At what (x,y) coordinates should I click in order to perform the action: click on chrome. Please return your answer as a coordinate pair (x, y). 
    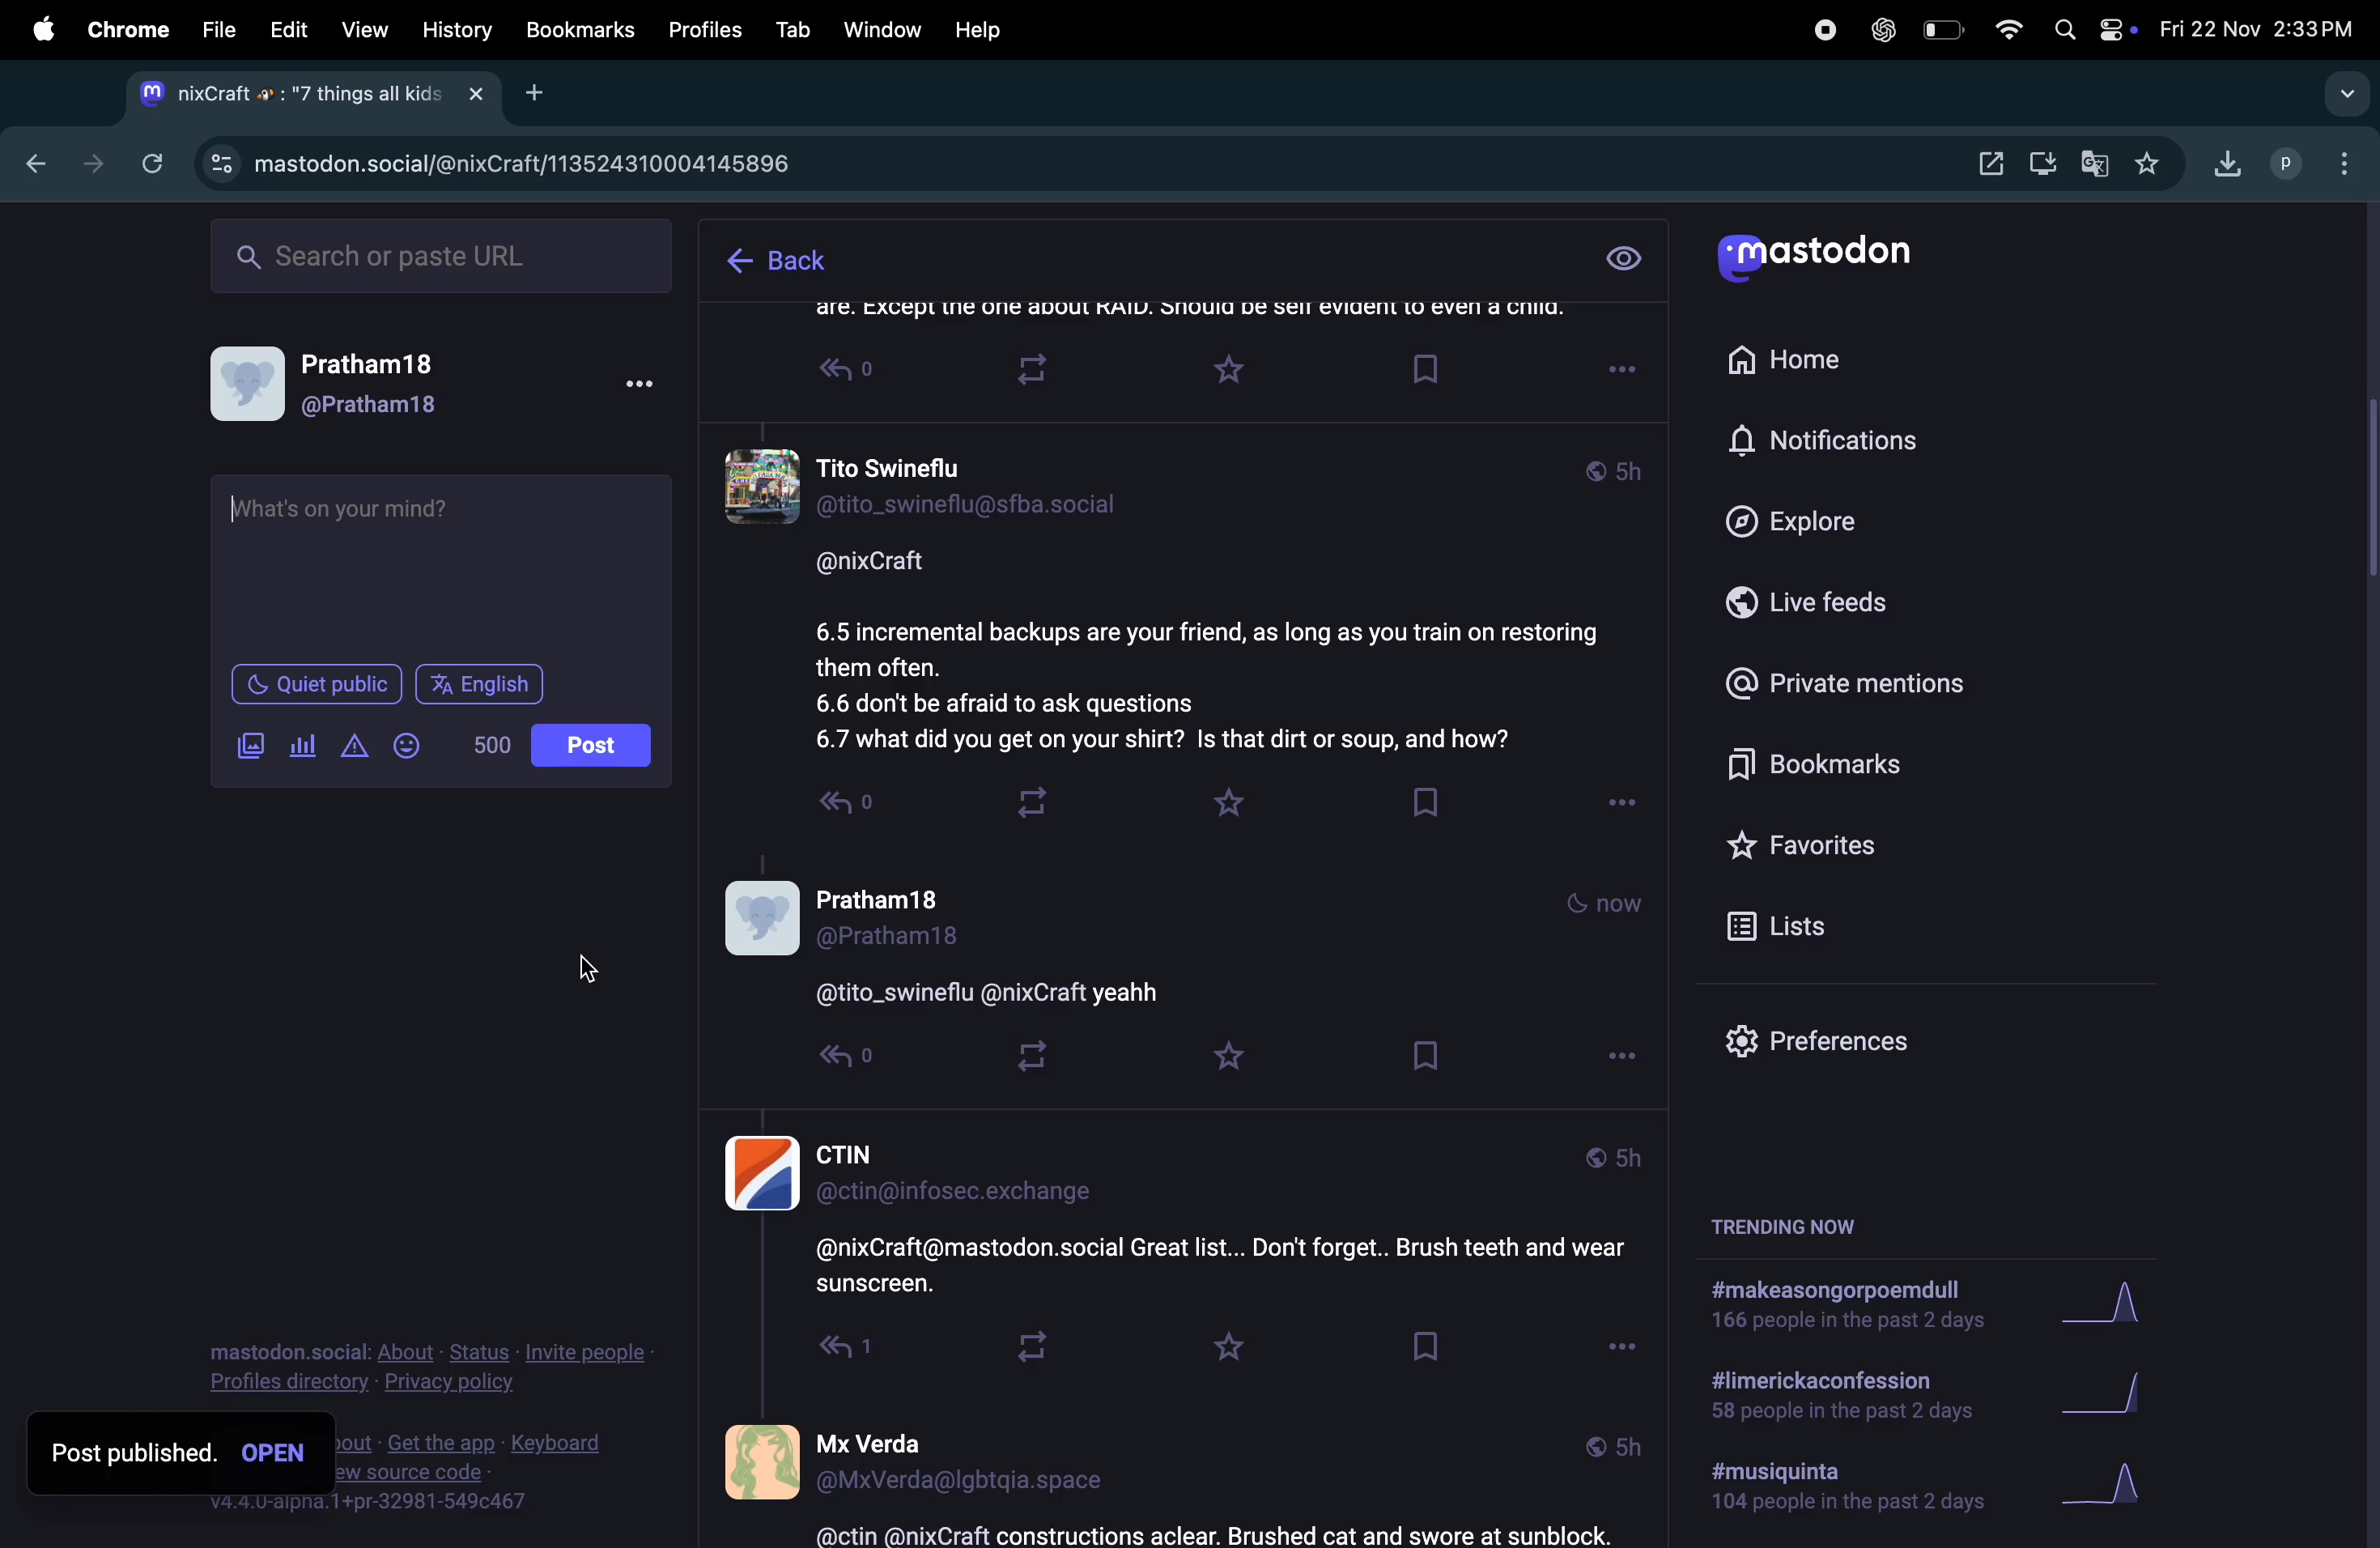
    Looking at the image, I should click on (125, 29).